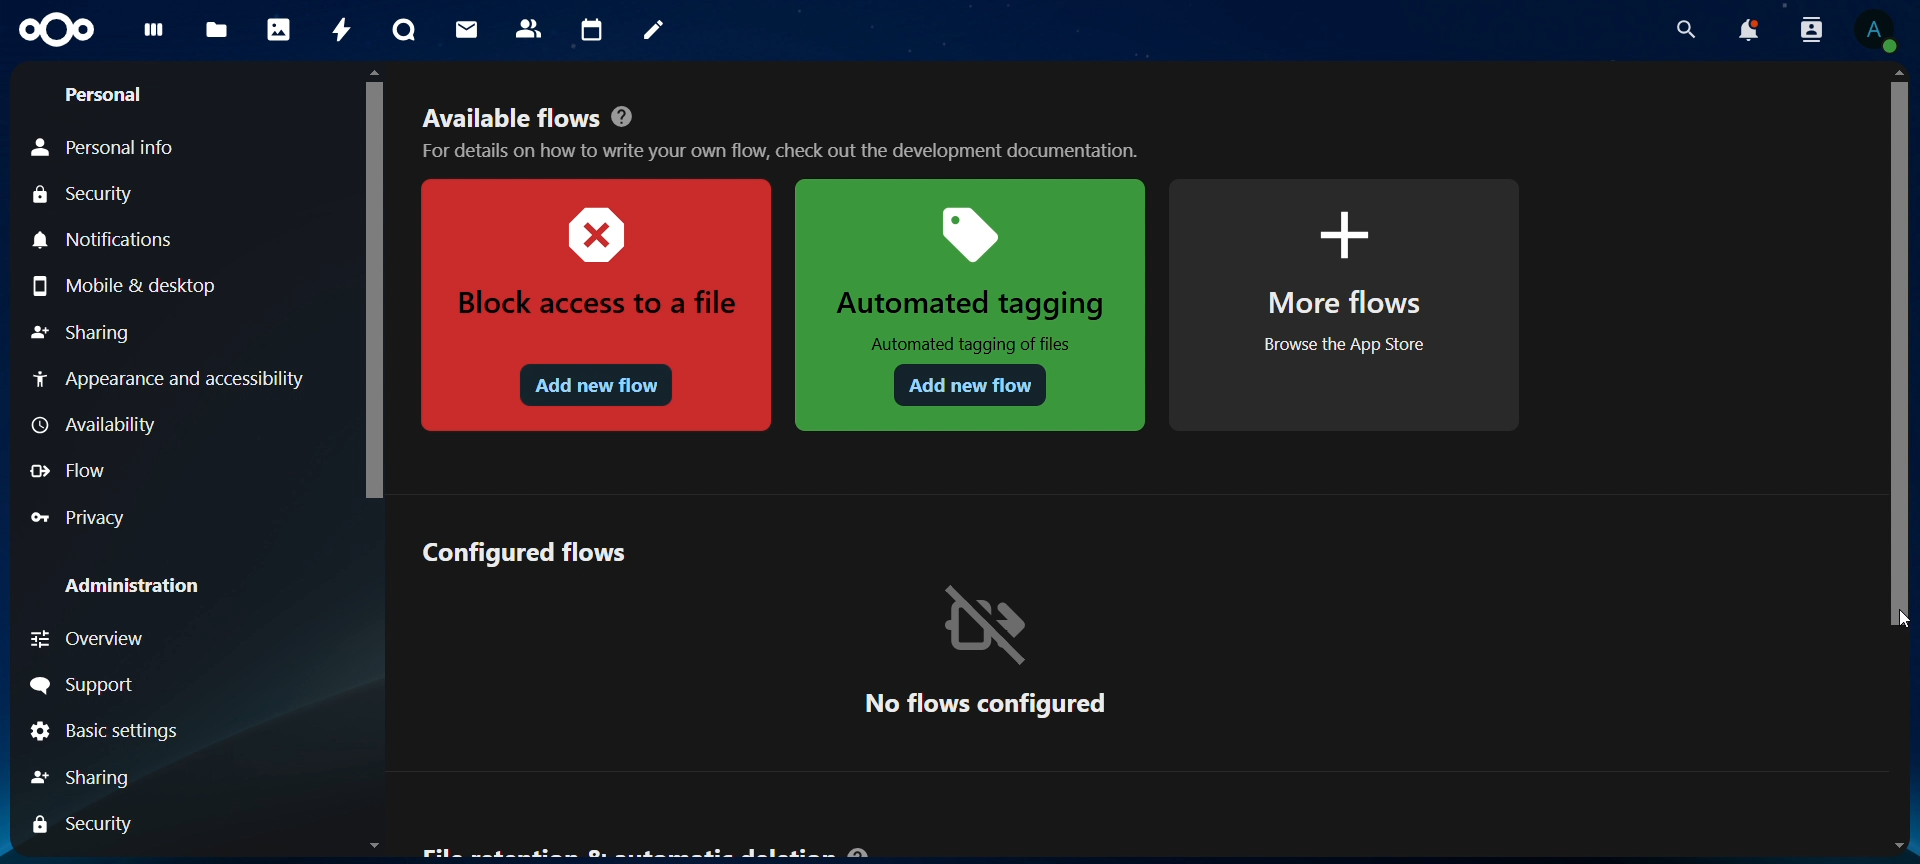 Image resolution: width=1920 pixels, height=864 pixels. I want to click on contacts, so click(530, 30).